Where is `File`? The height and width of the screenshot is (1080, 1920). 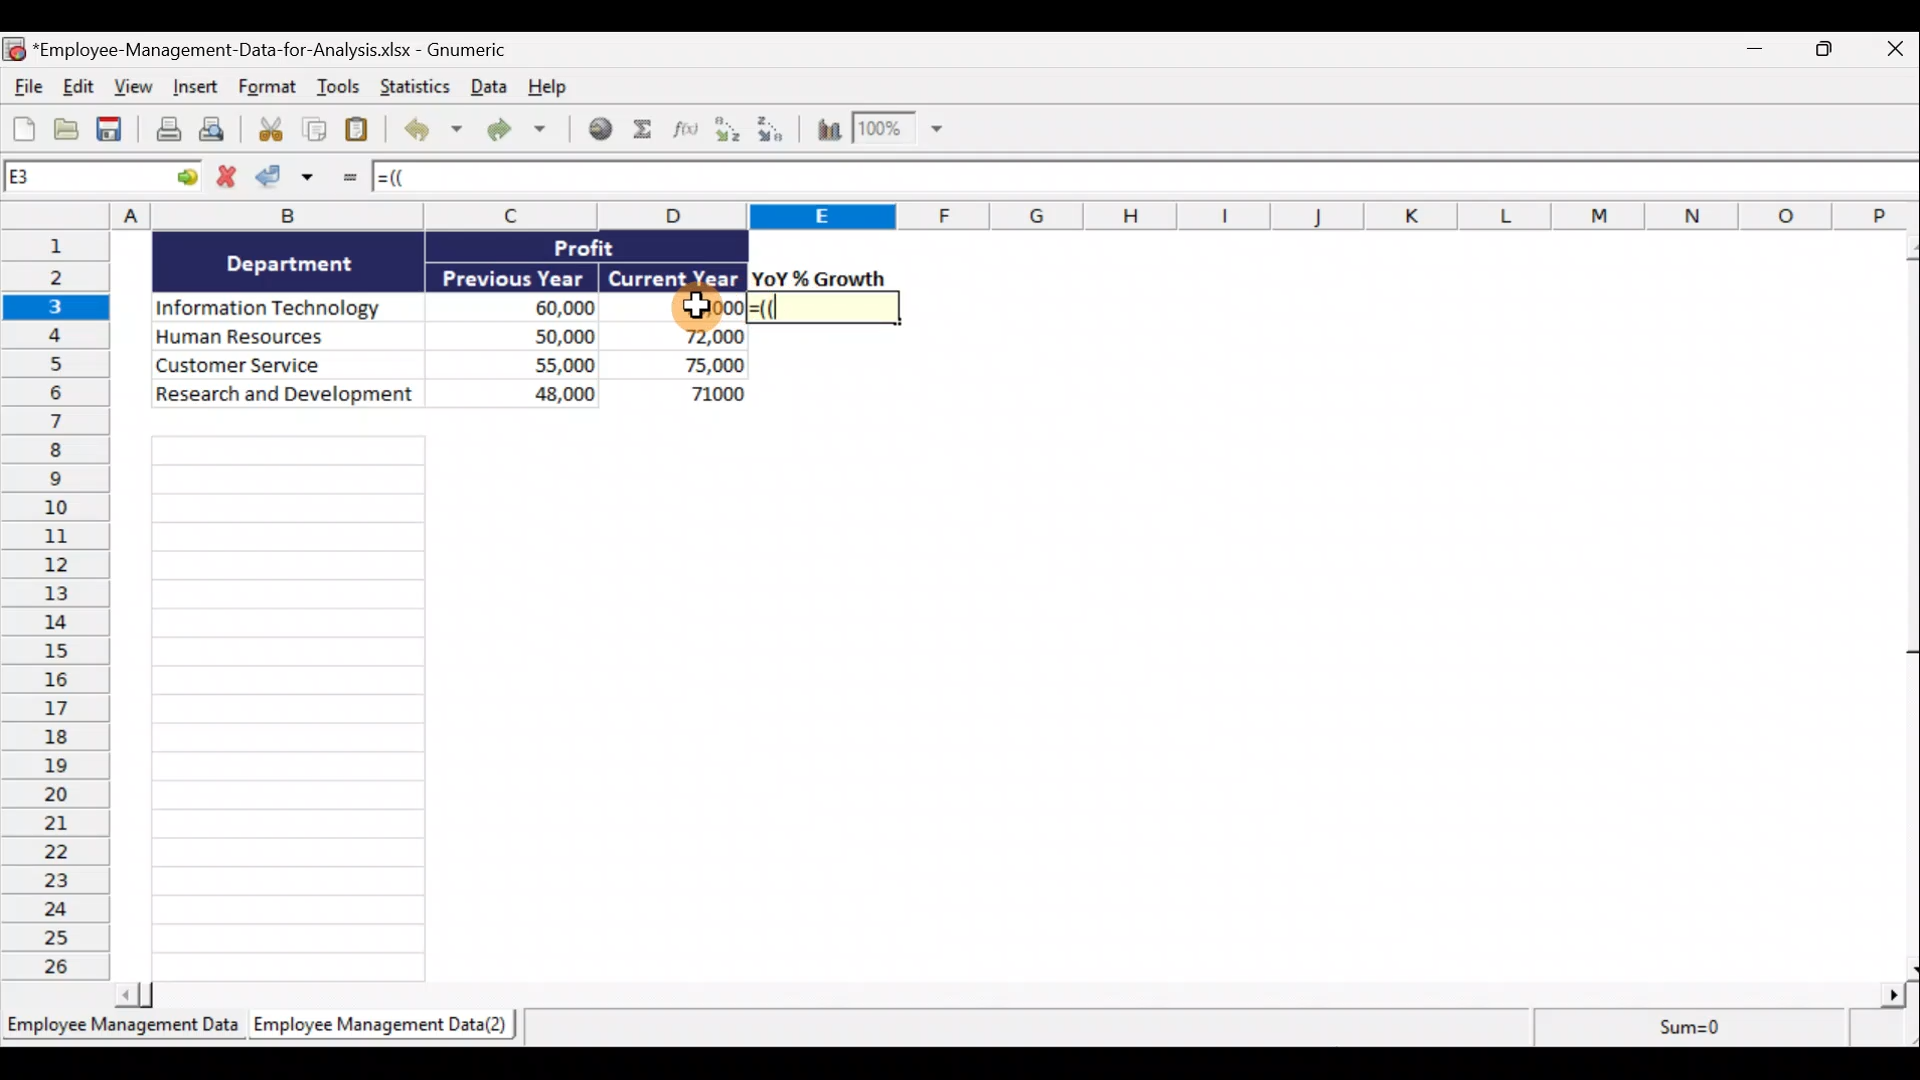
File is located at coordinates (25, 84).